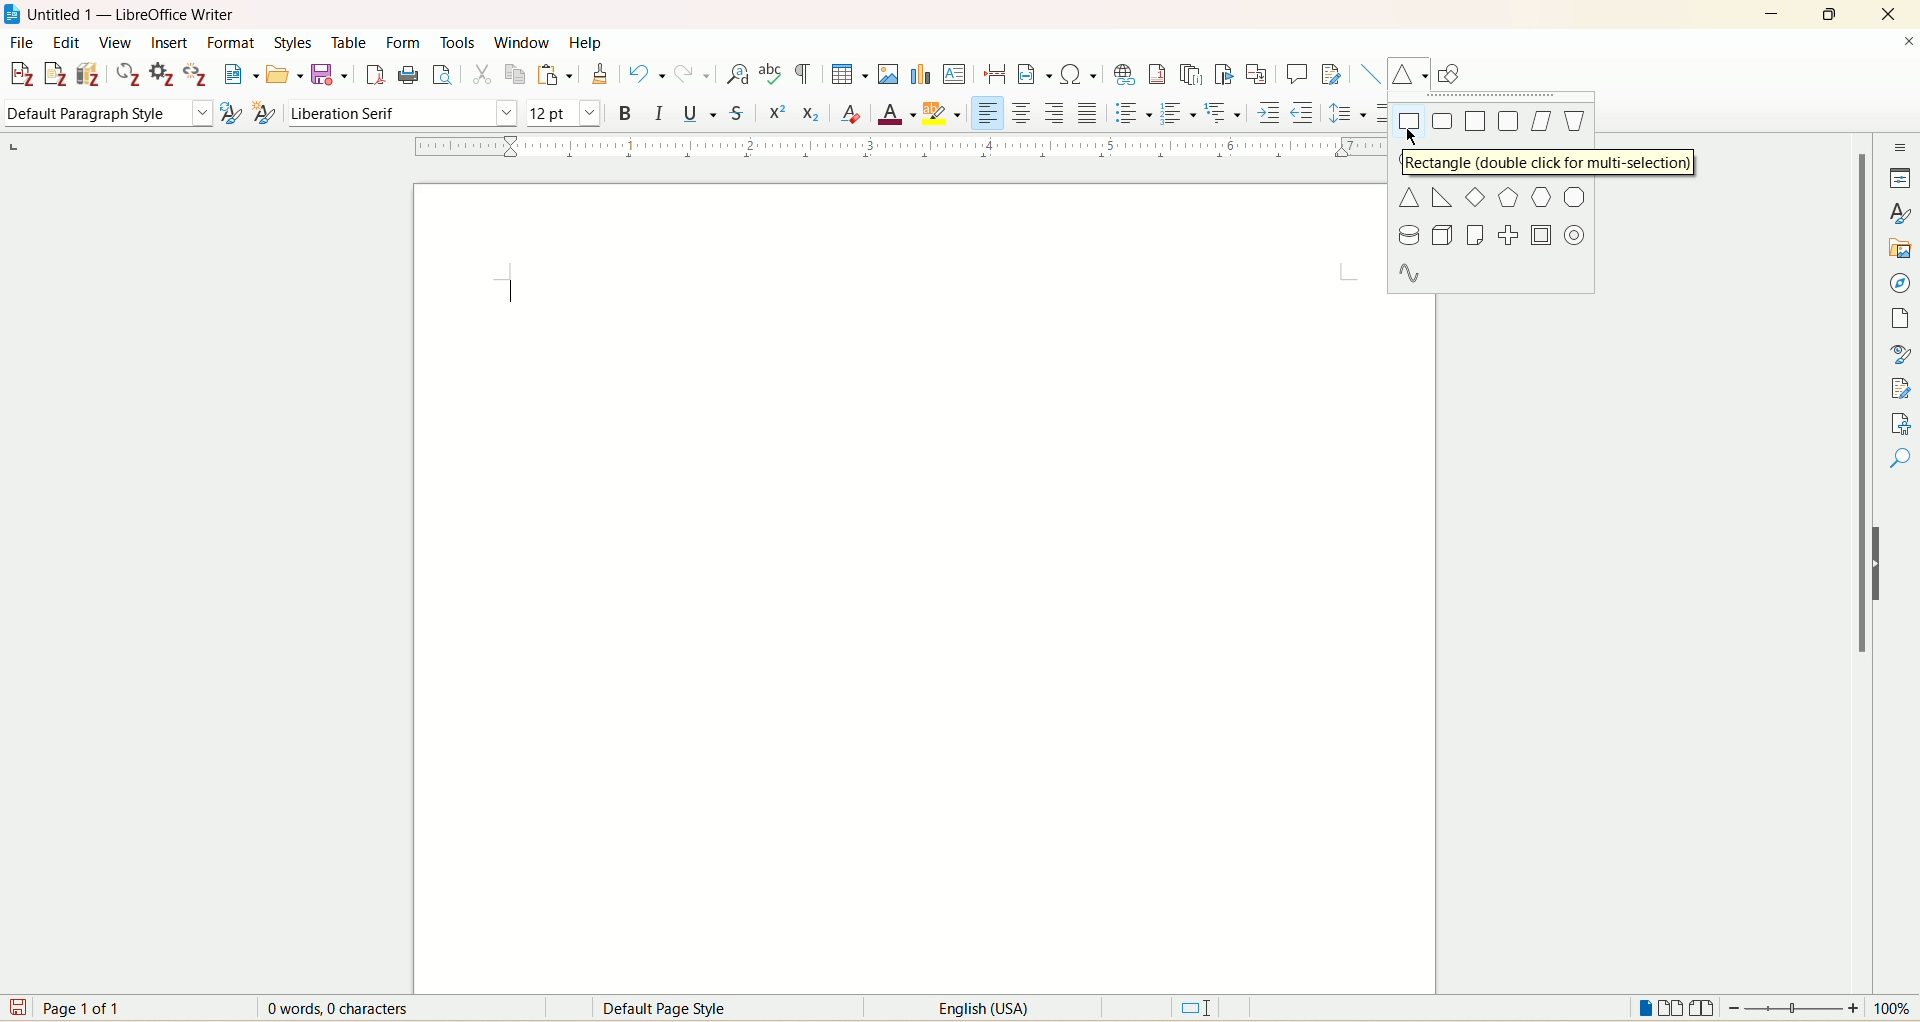  What do you see at coordinates (481, 77) in the screenshot?
I see `cut` at bounding box center [481, 77].